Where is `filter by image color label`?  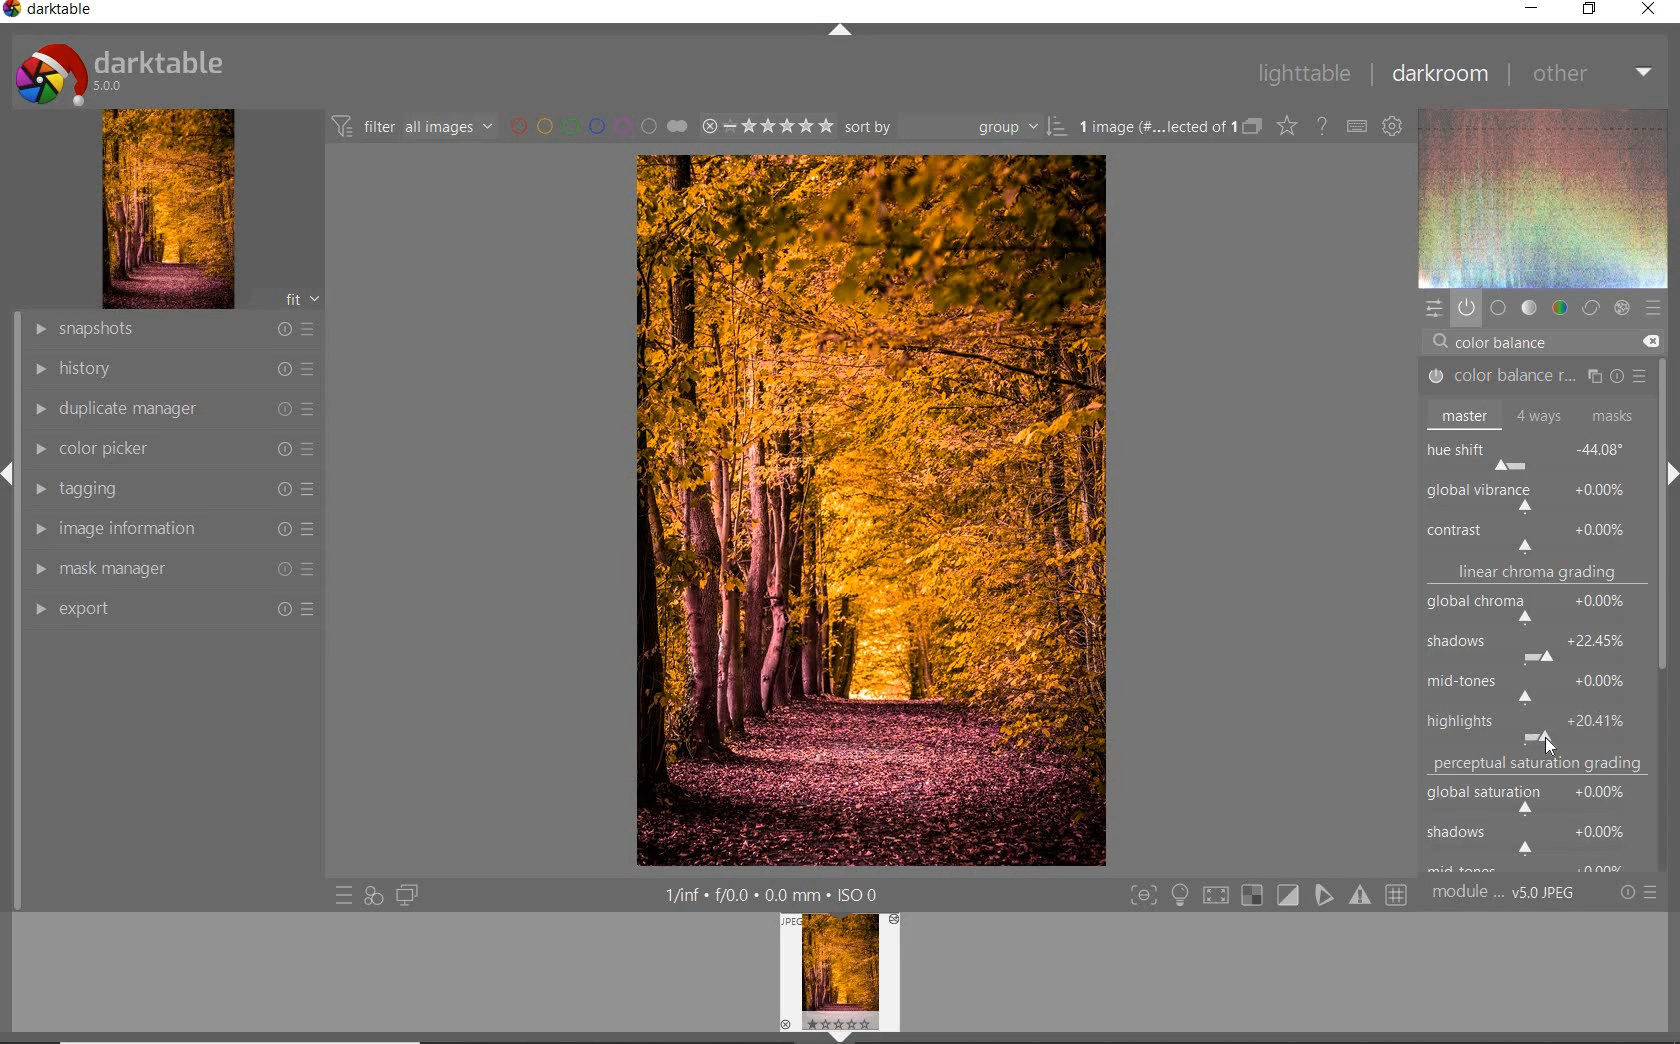
filter by image color label is located at coordinates (597, 126).